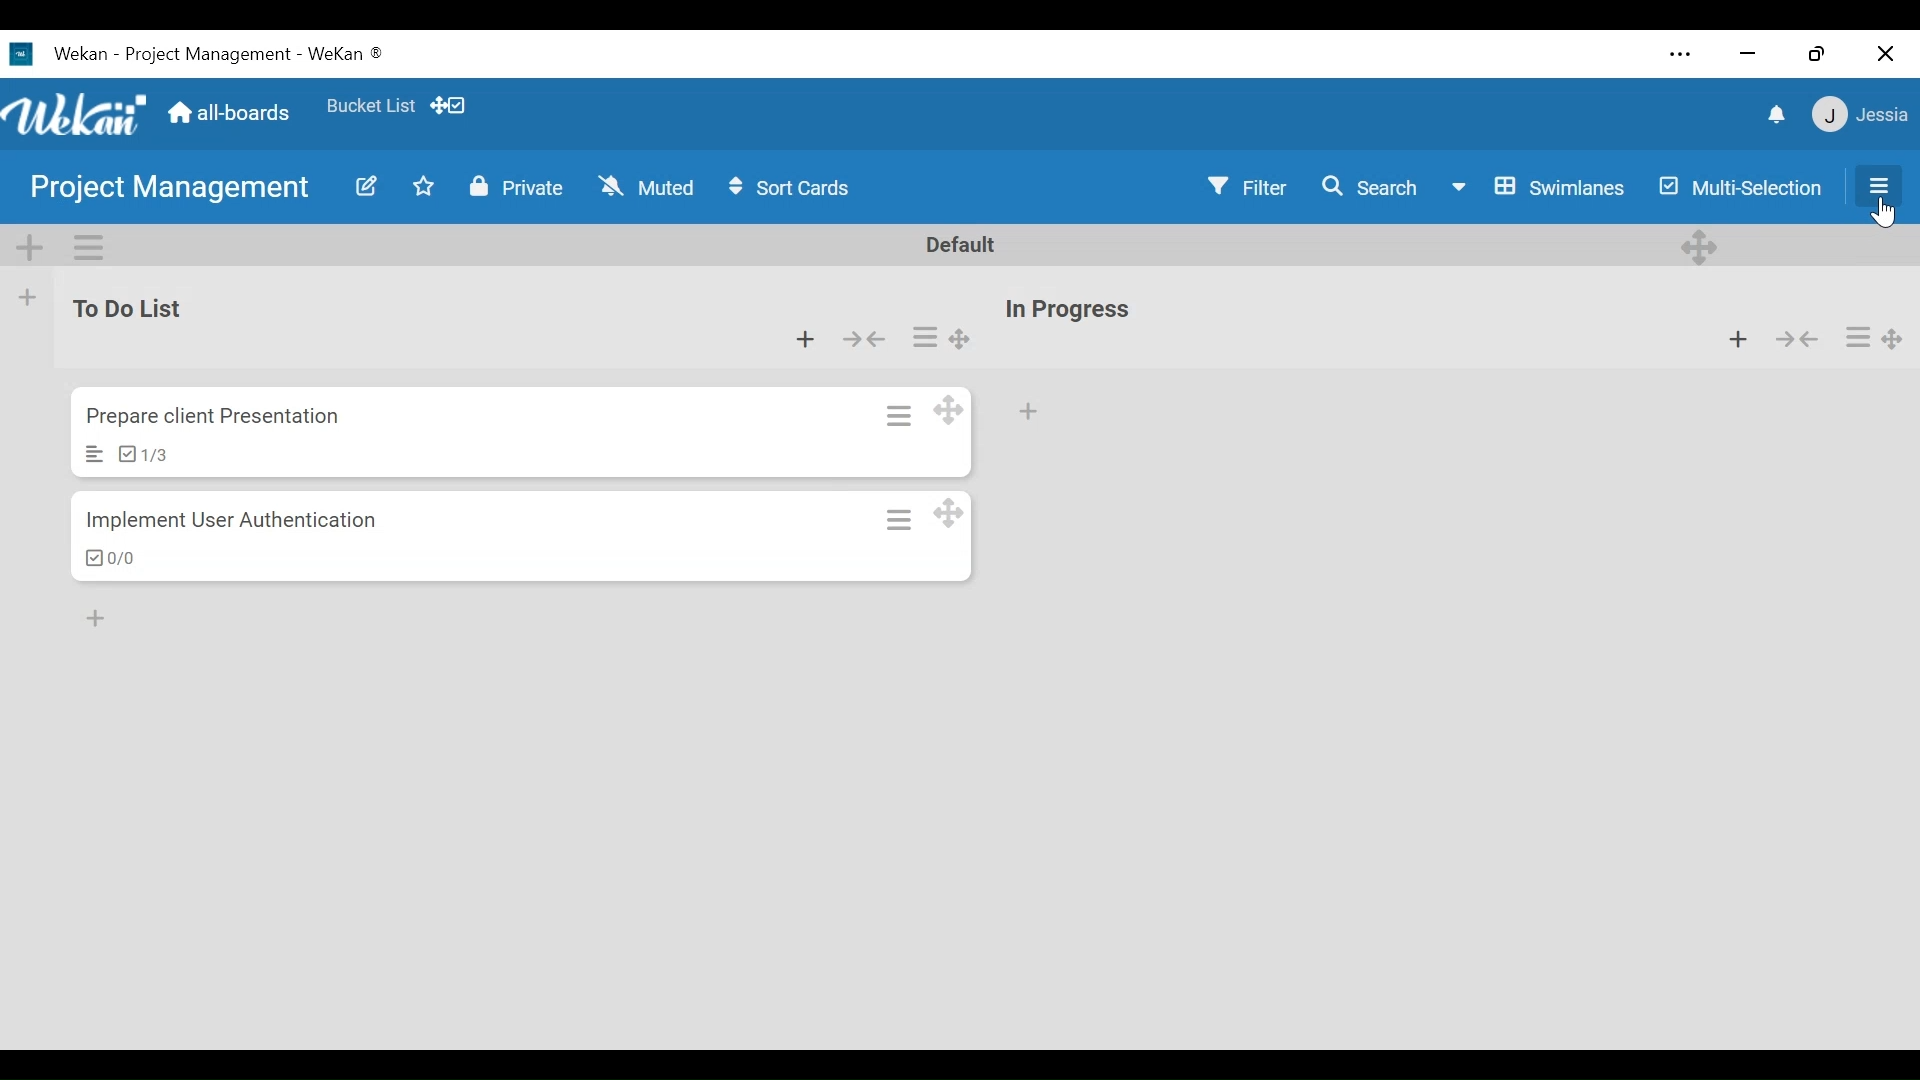 The height and width of the screenshot is (1080, 1920). I want to click on Search, so click(1372, 188).